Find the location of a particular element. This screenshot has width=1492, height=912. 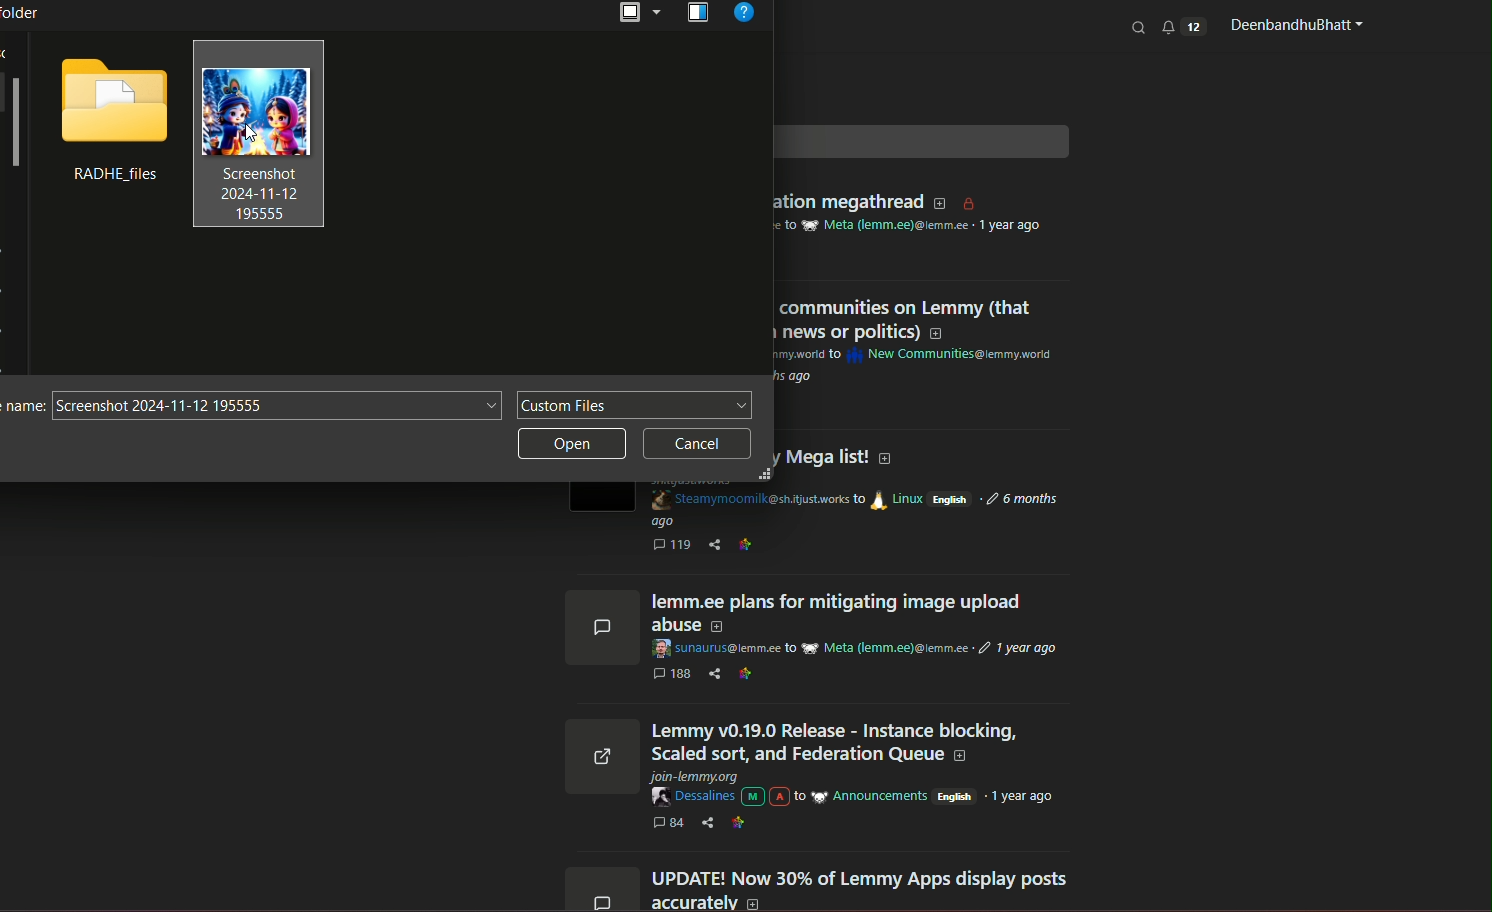

filename is located at coordinates (276, 407).